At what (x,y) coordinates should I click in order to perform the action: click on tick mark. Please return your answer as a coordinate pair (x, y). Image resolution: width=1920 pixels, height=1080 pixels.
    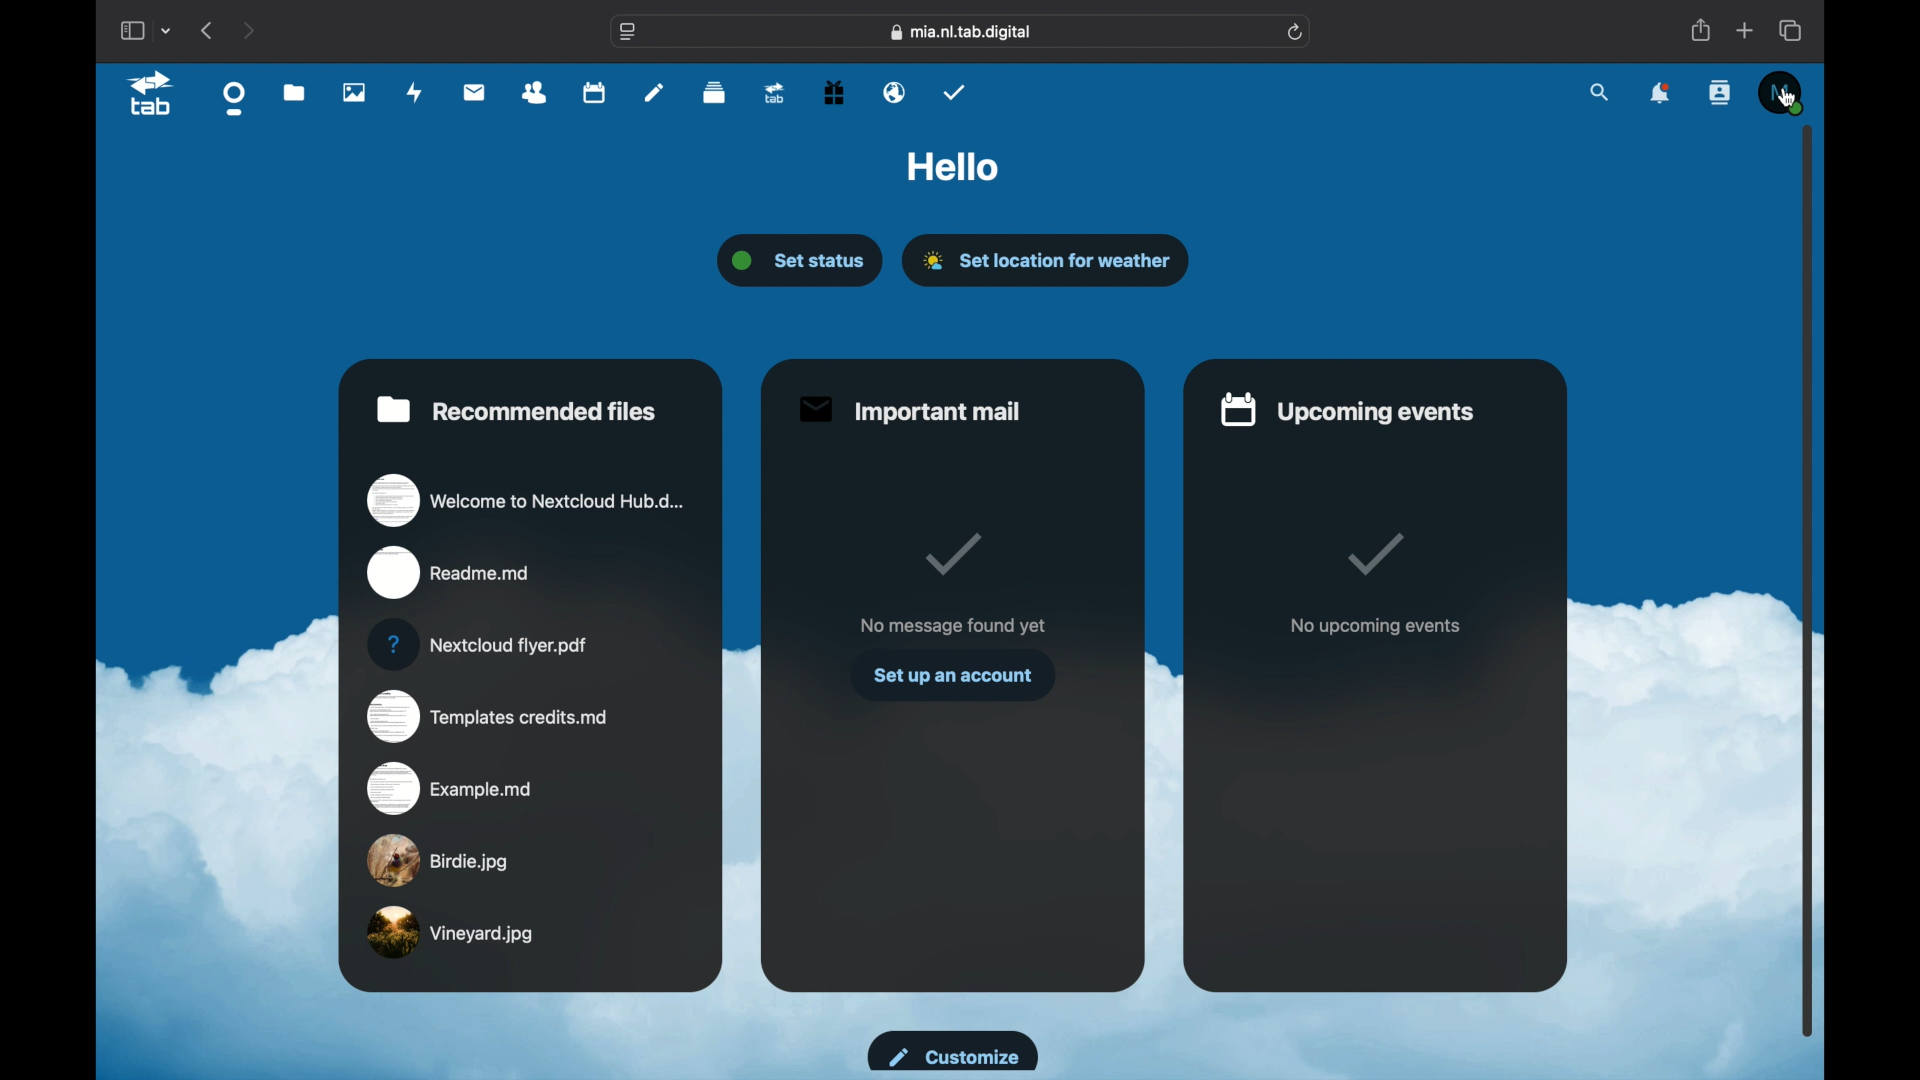
    Looking at the image, I should click on (949, 554).